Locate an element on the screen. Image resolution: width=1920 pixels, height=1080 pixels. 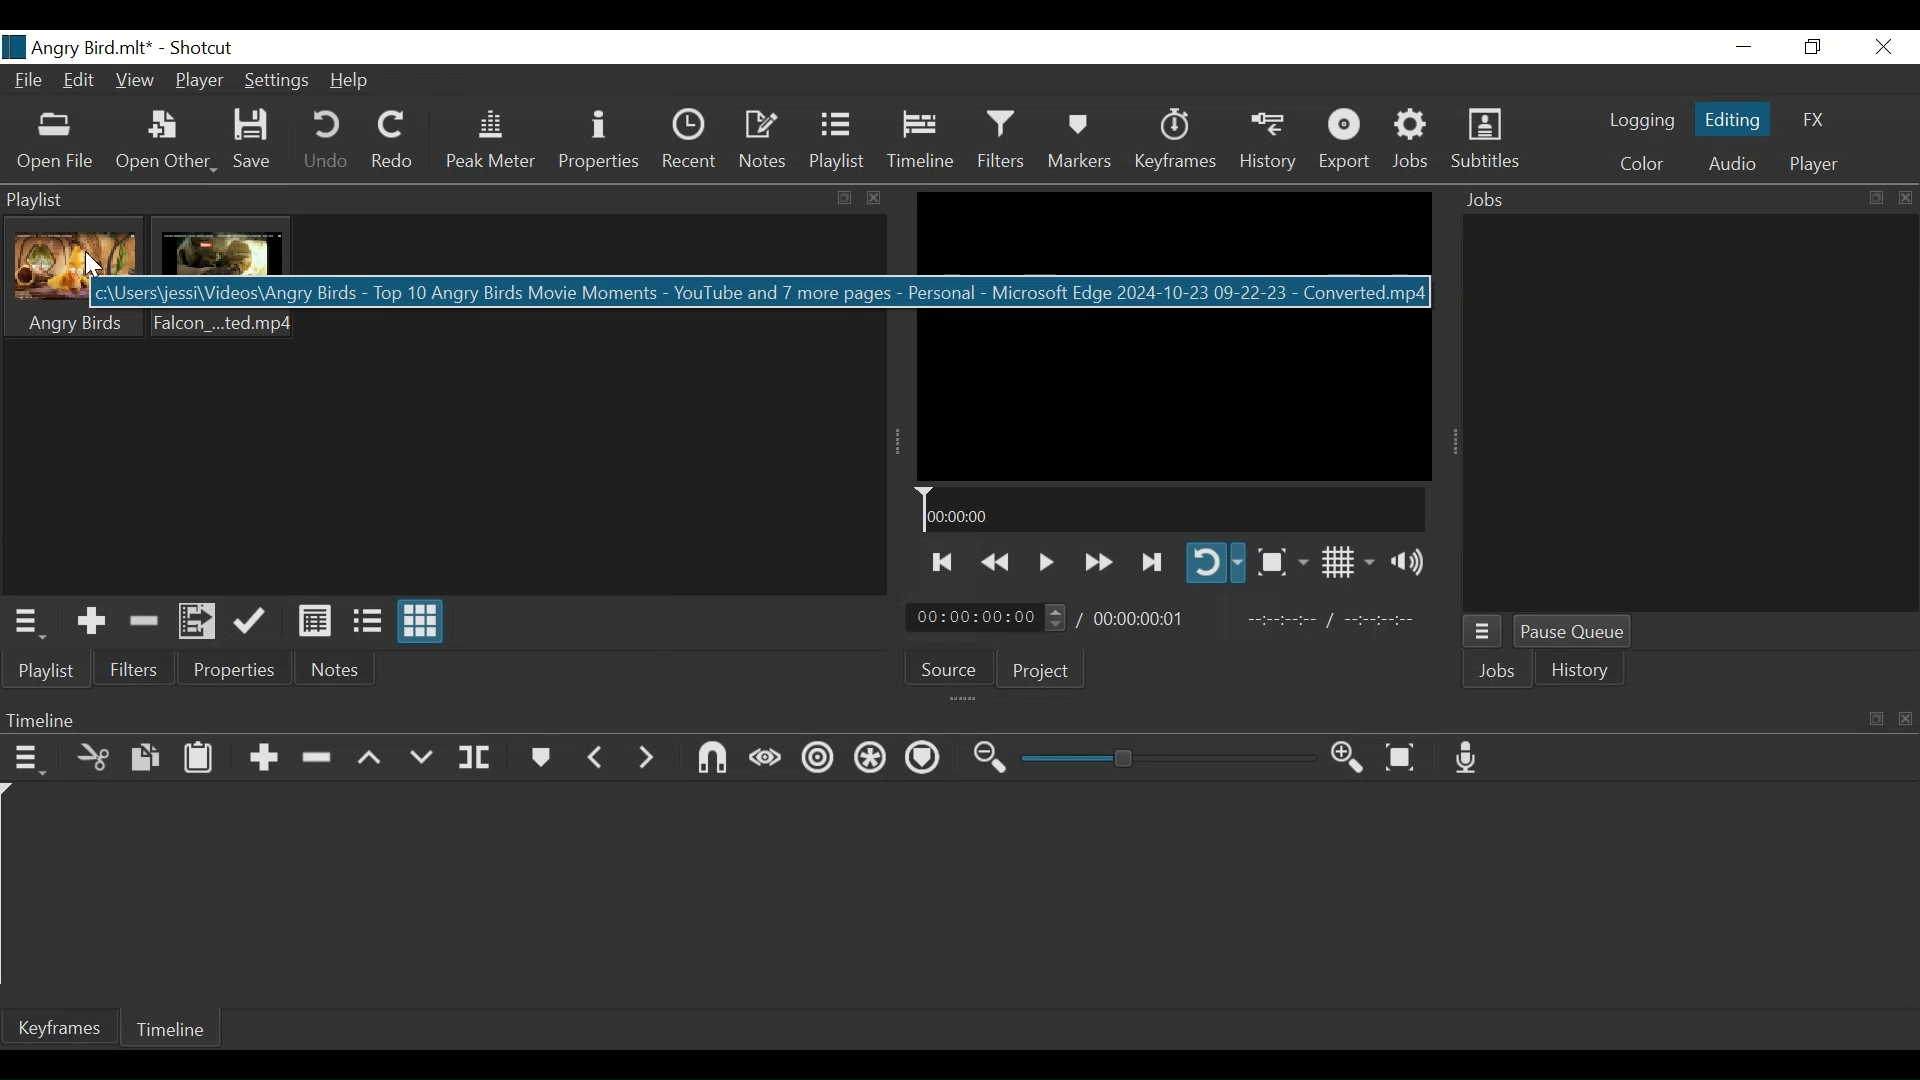
Next Marker is located at coordinates (646, 757).